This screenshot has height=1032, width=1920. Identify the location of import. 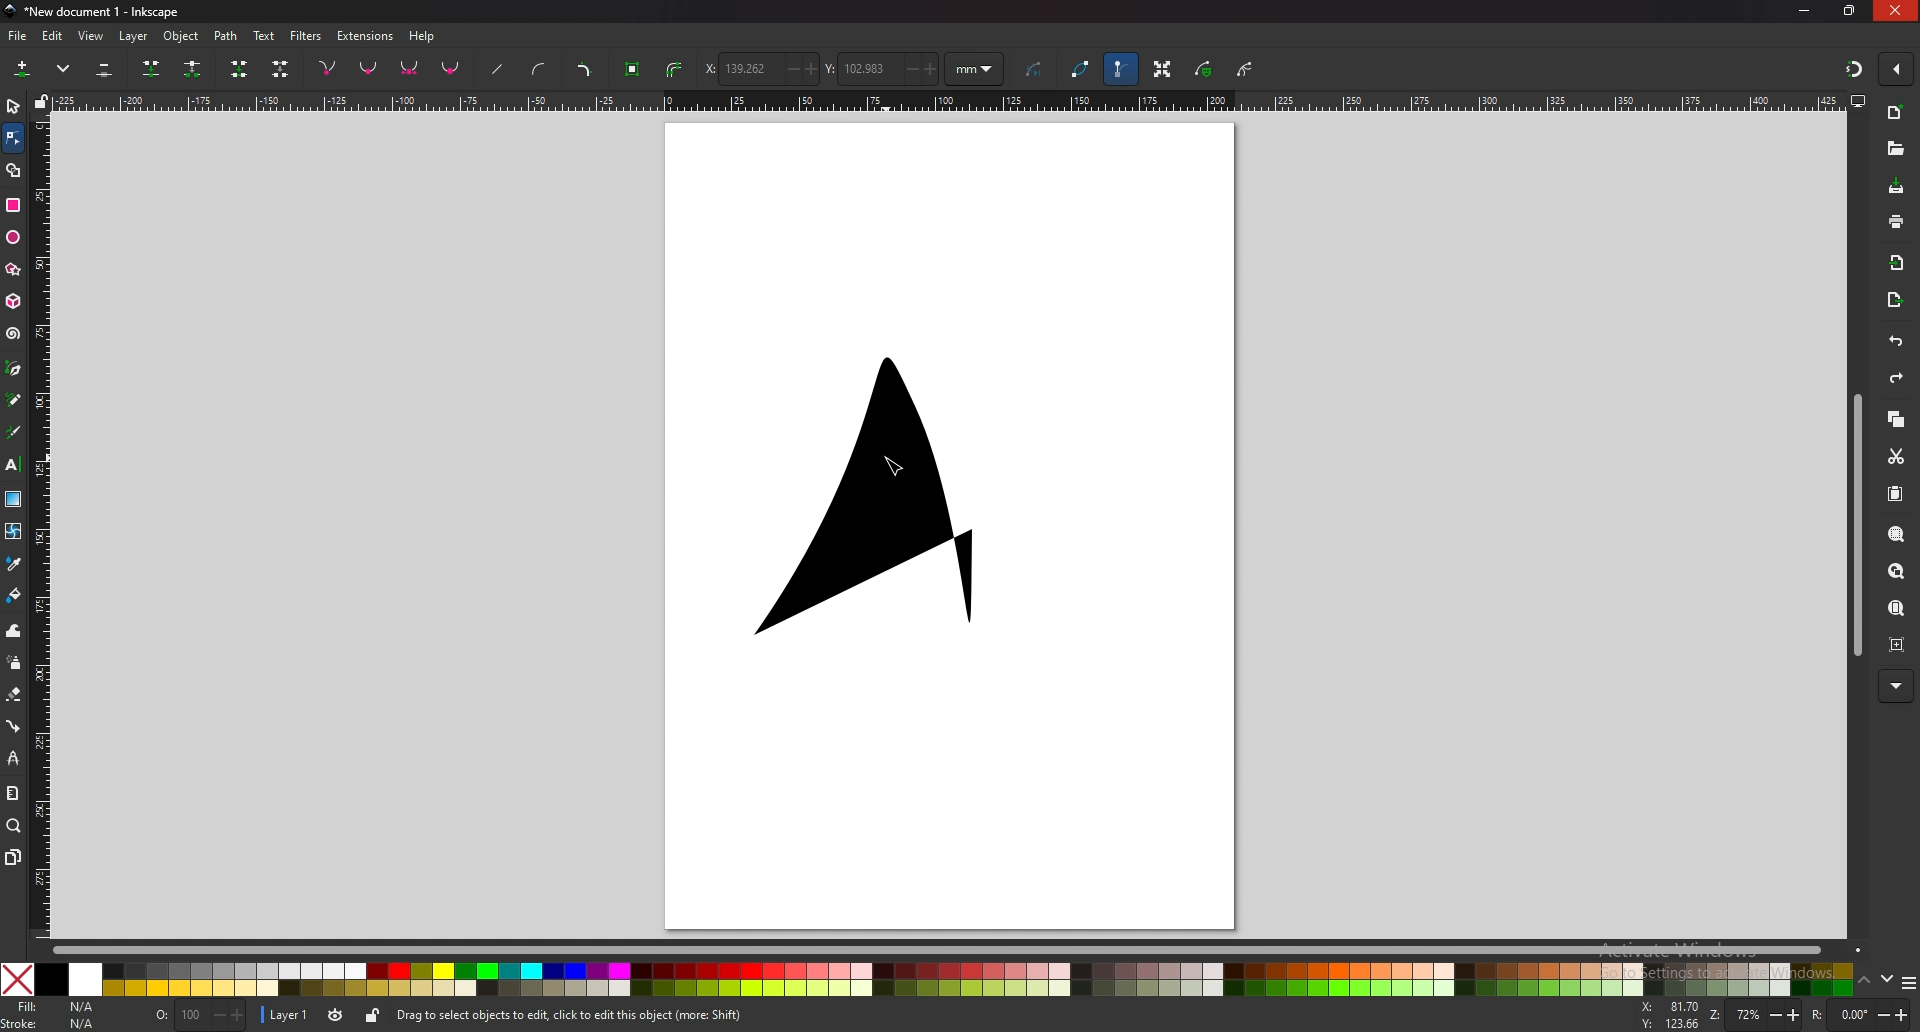
(1898, 265).